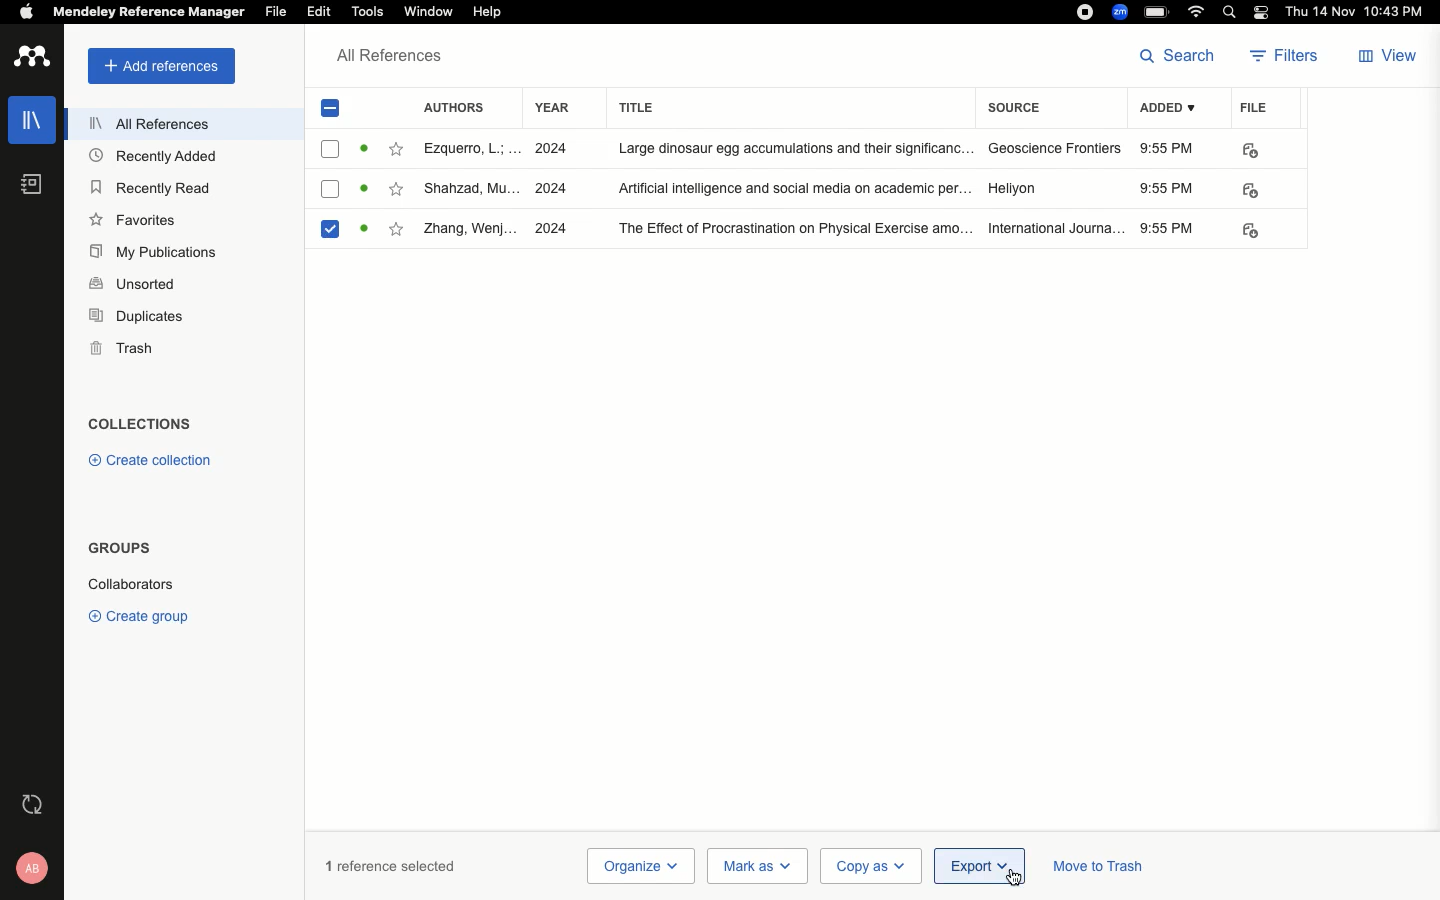 The width and height of the screenshot is (1440, 900). I want to click on Remove selection, so click(333, 112).